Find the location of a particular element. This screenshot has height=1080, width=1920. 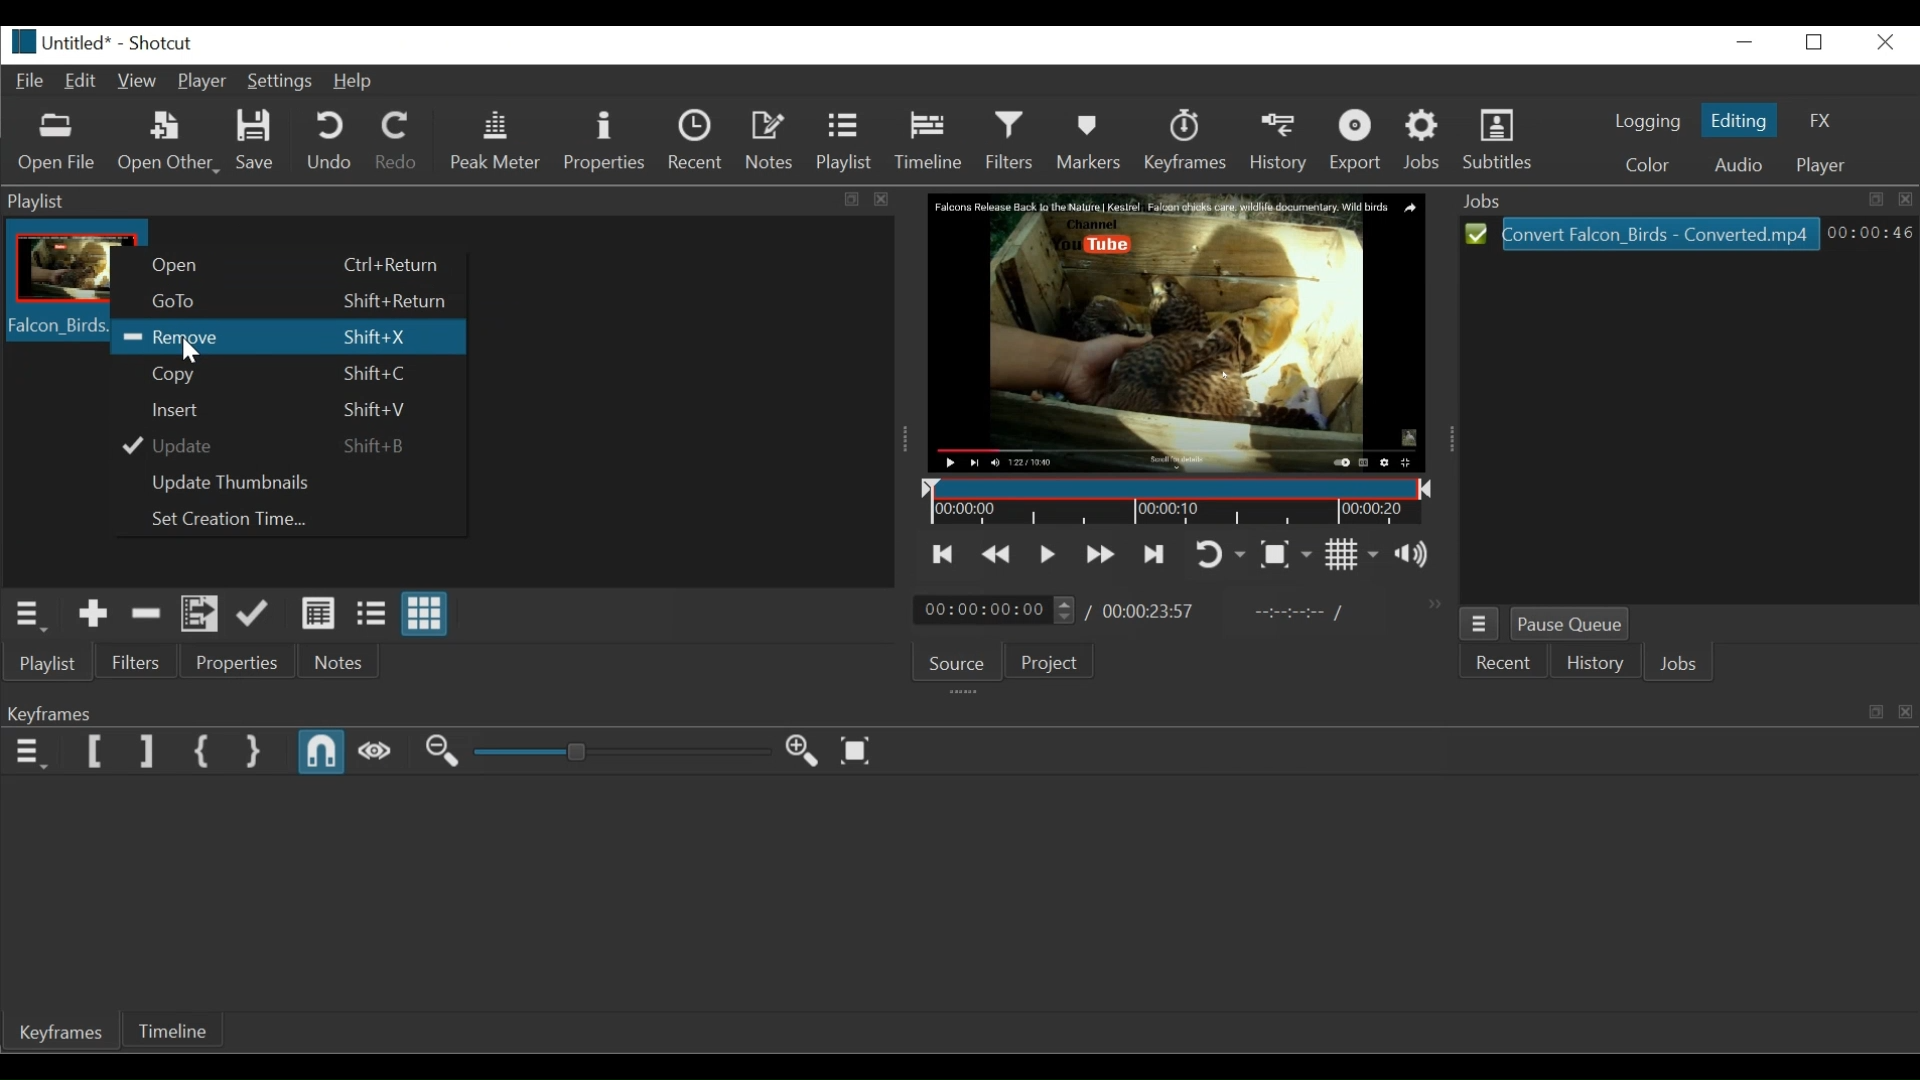

close is located at coordinates (894, 204).